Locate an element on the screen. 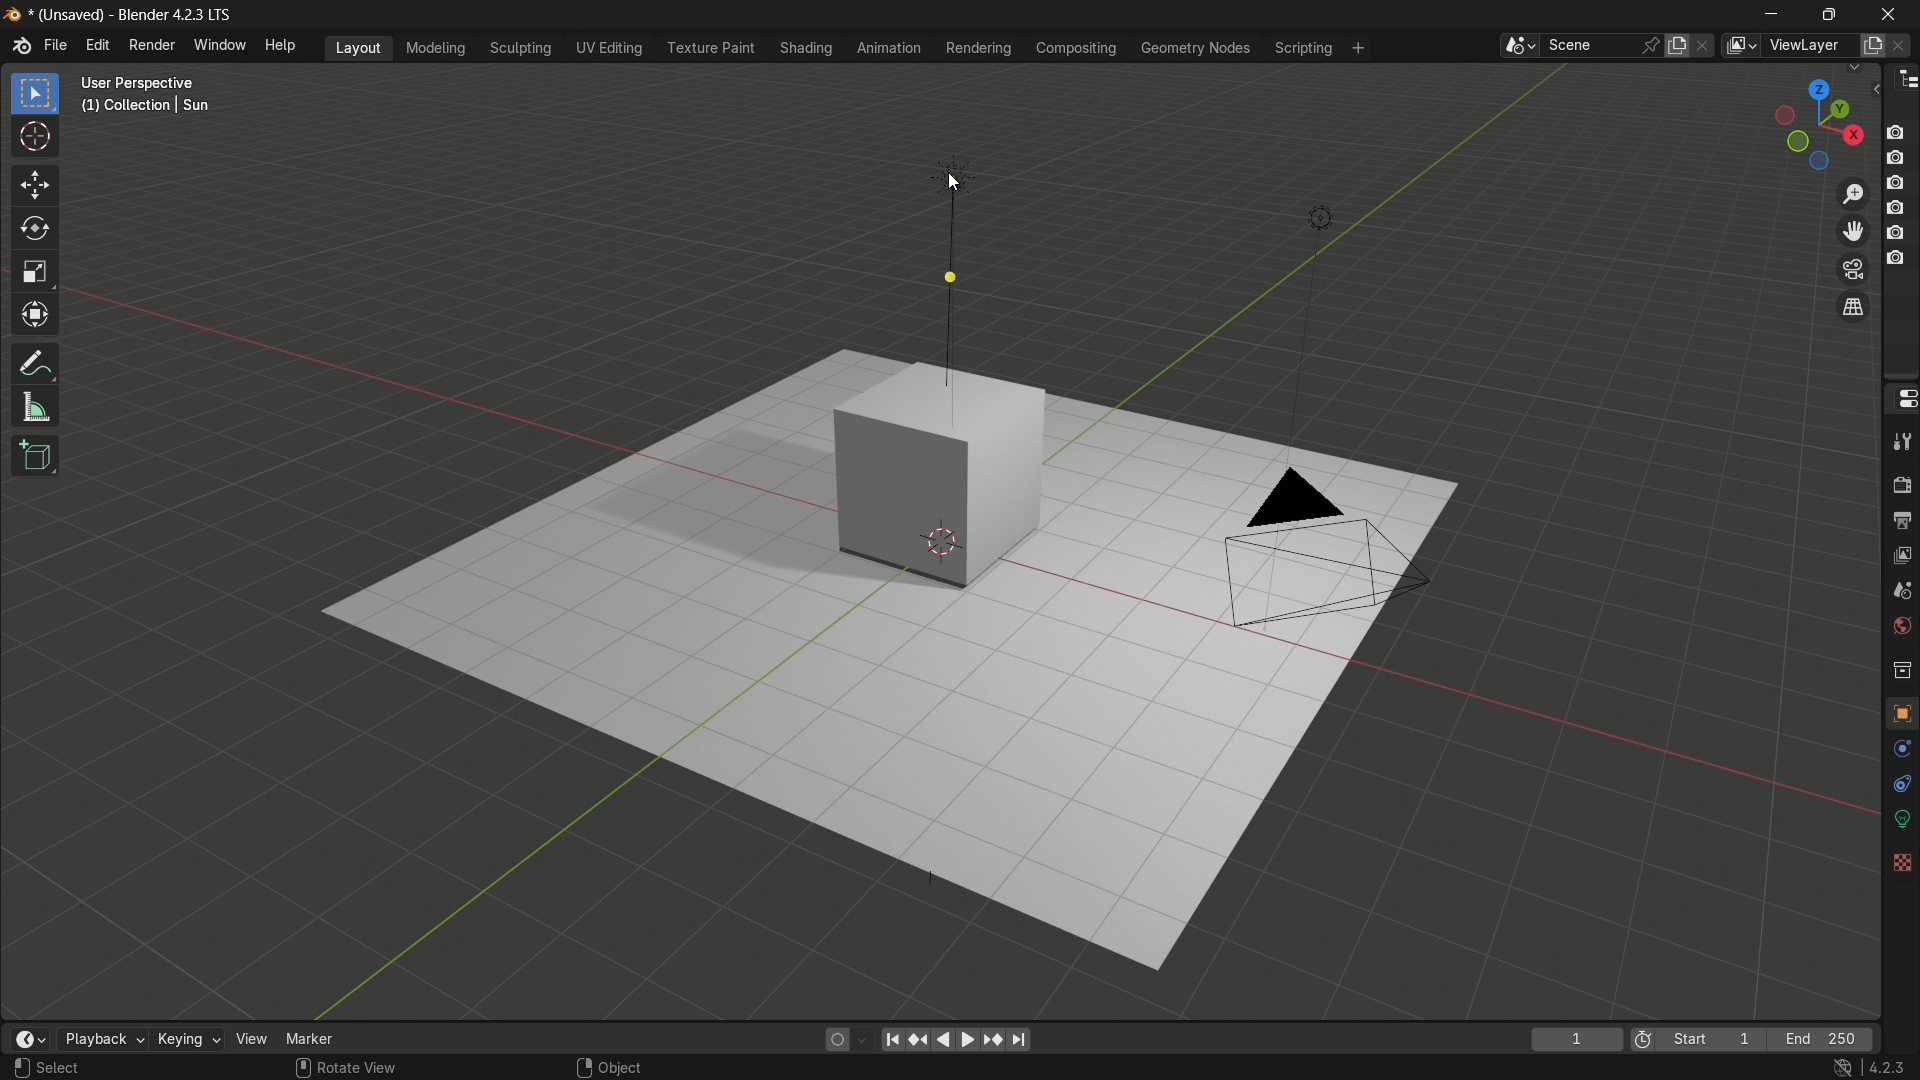 This screenshot has height=1080, width=1920. jump to keyframe is located at coordinates (992, 1041).